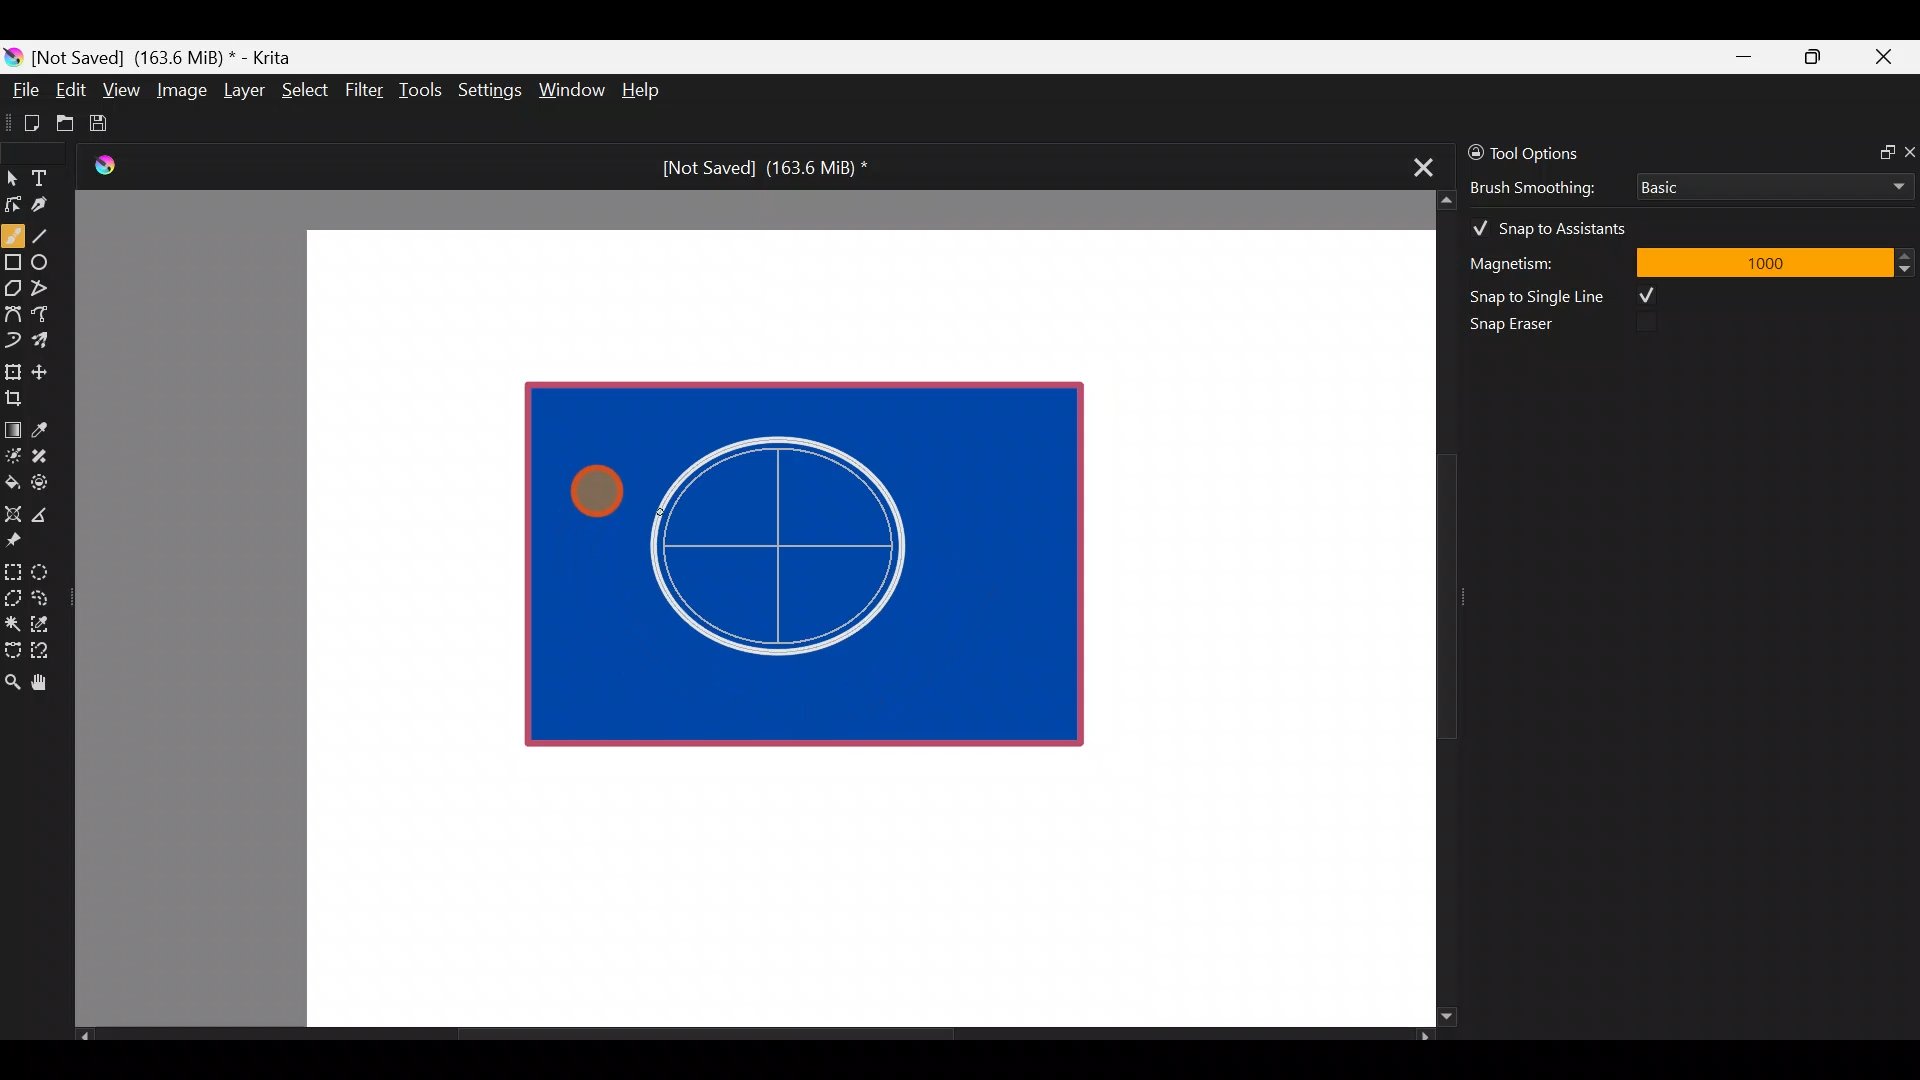  Describe the element at coordinates (12, 508) in the screenshot. I see `Assistant tool` at that location.